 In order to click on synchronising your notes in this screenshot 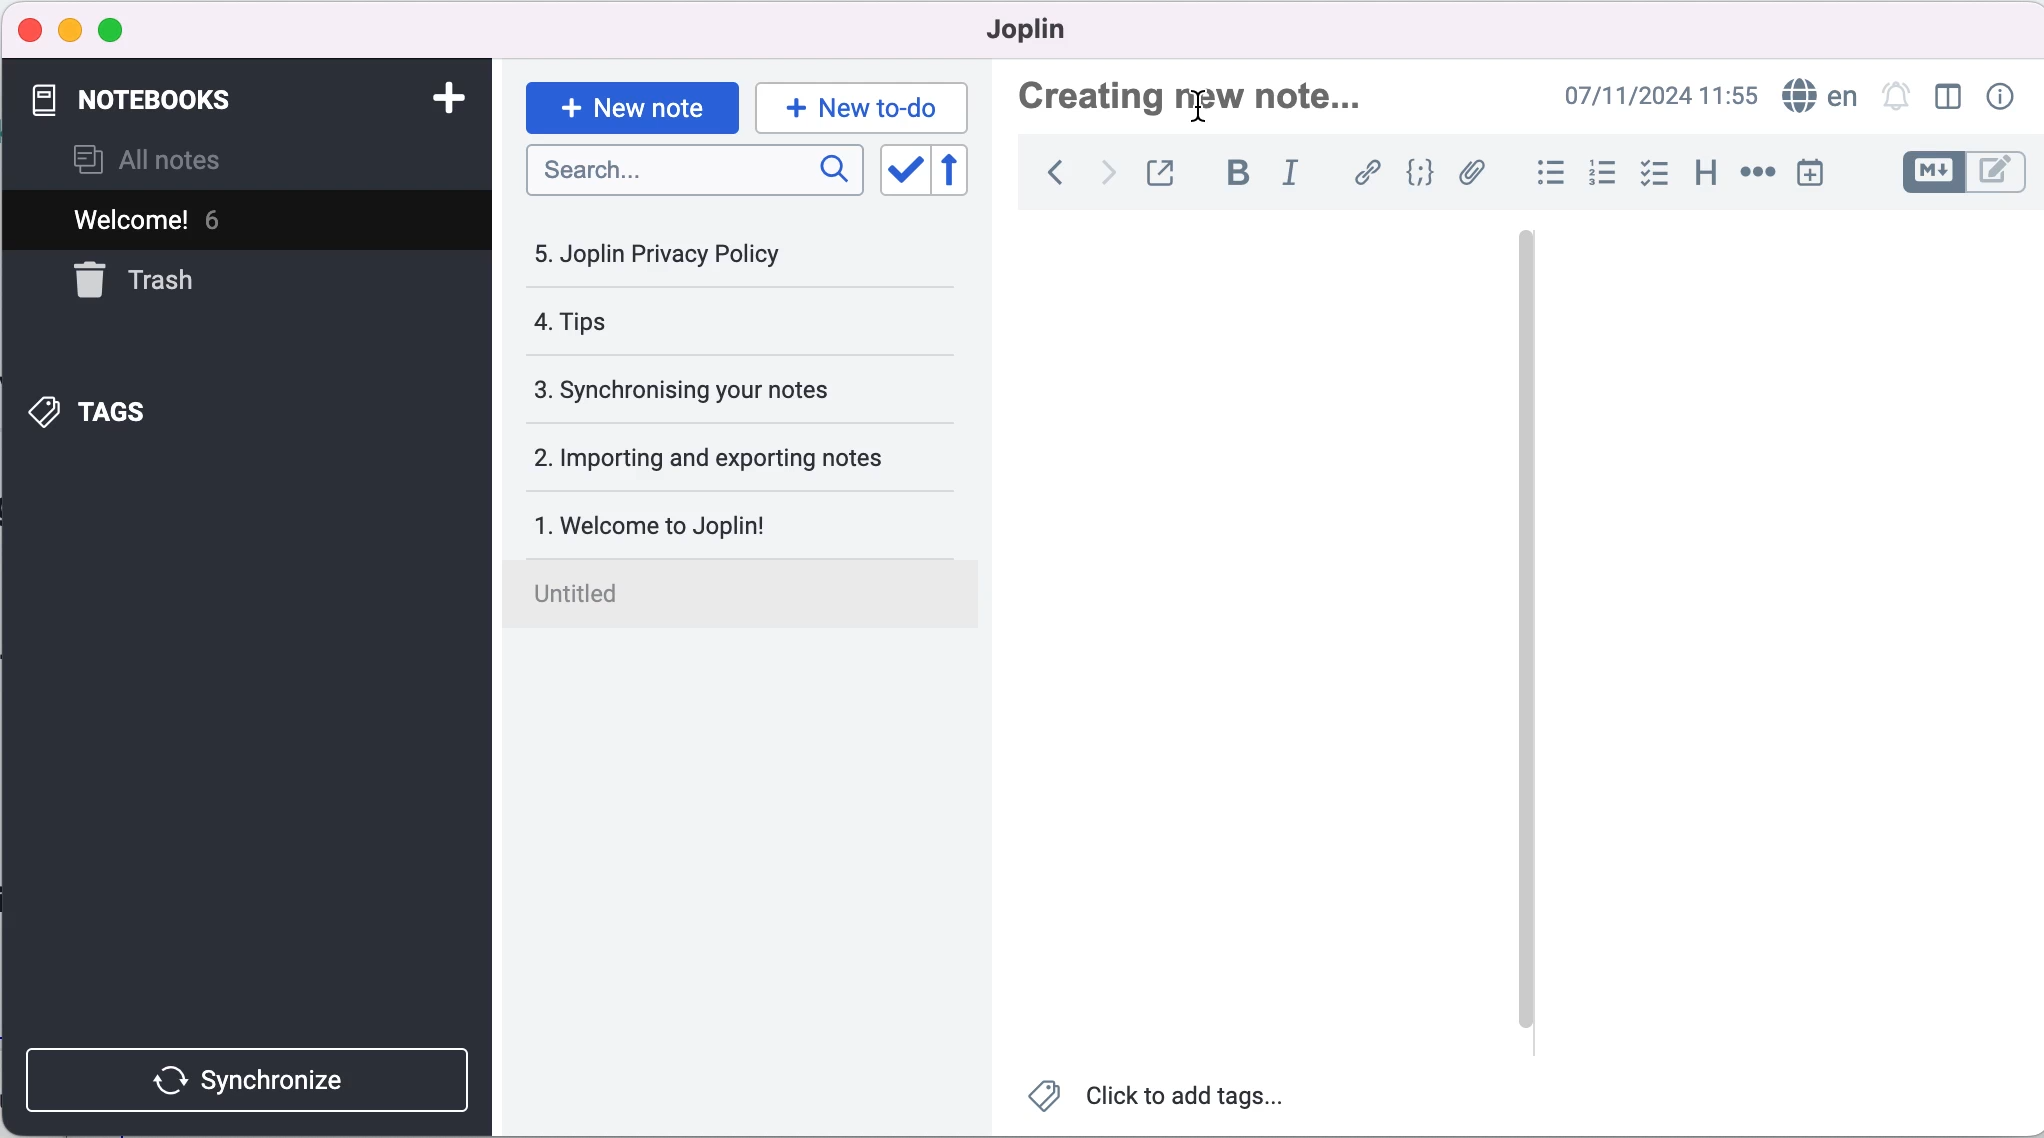, I will do `click(717, 391)`.